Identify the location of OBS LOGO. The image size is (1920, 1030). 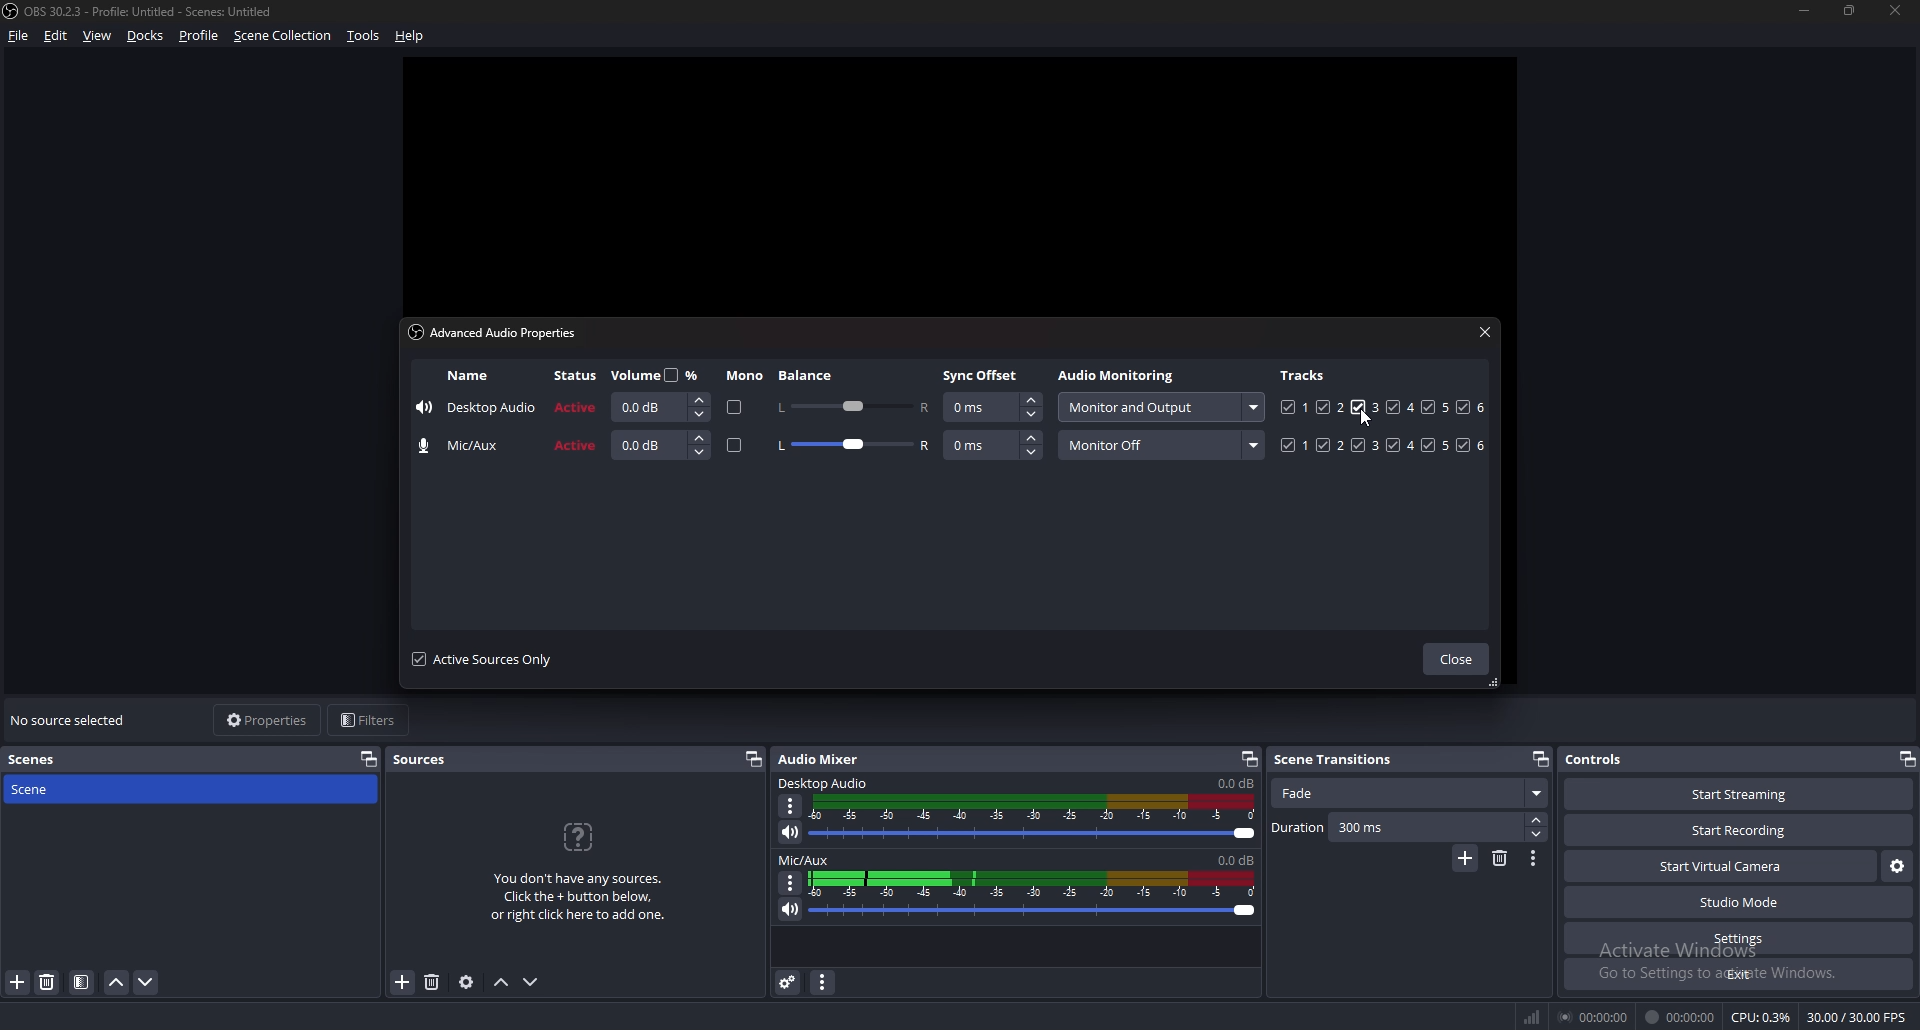
(12, 13).